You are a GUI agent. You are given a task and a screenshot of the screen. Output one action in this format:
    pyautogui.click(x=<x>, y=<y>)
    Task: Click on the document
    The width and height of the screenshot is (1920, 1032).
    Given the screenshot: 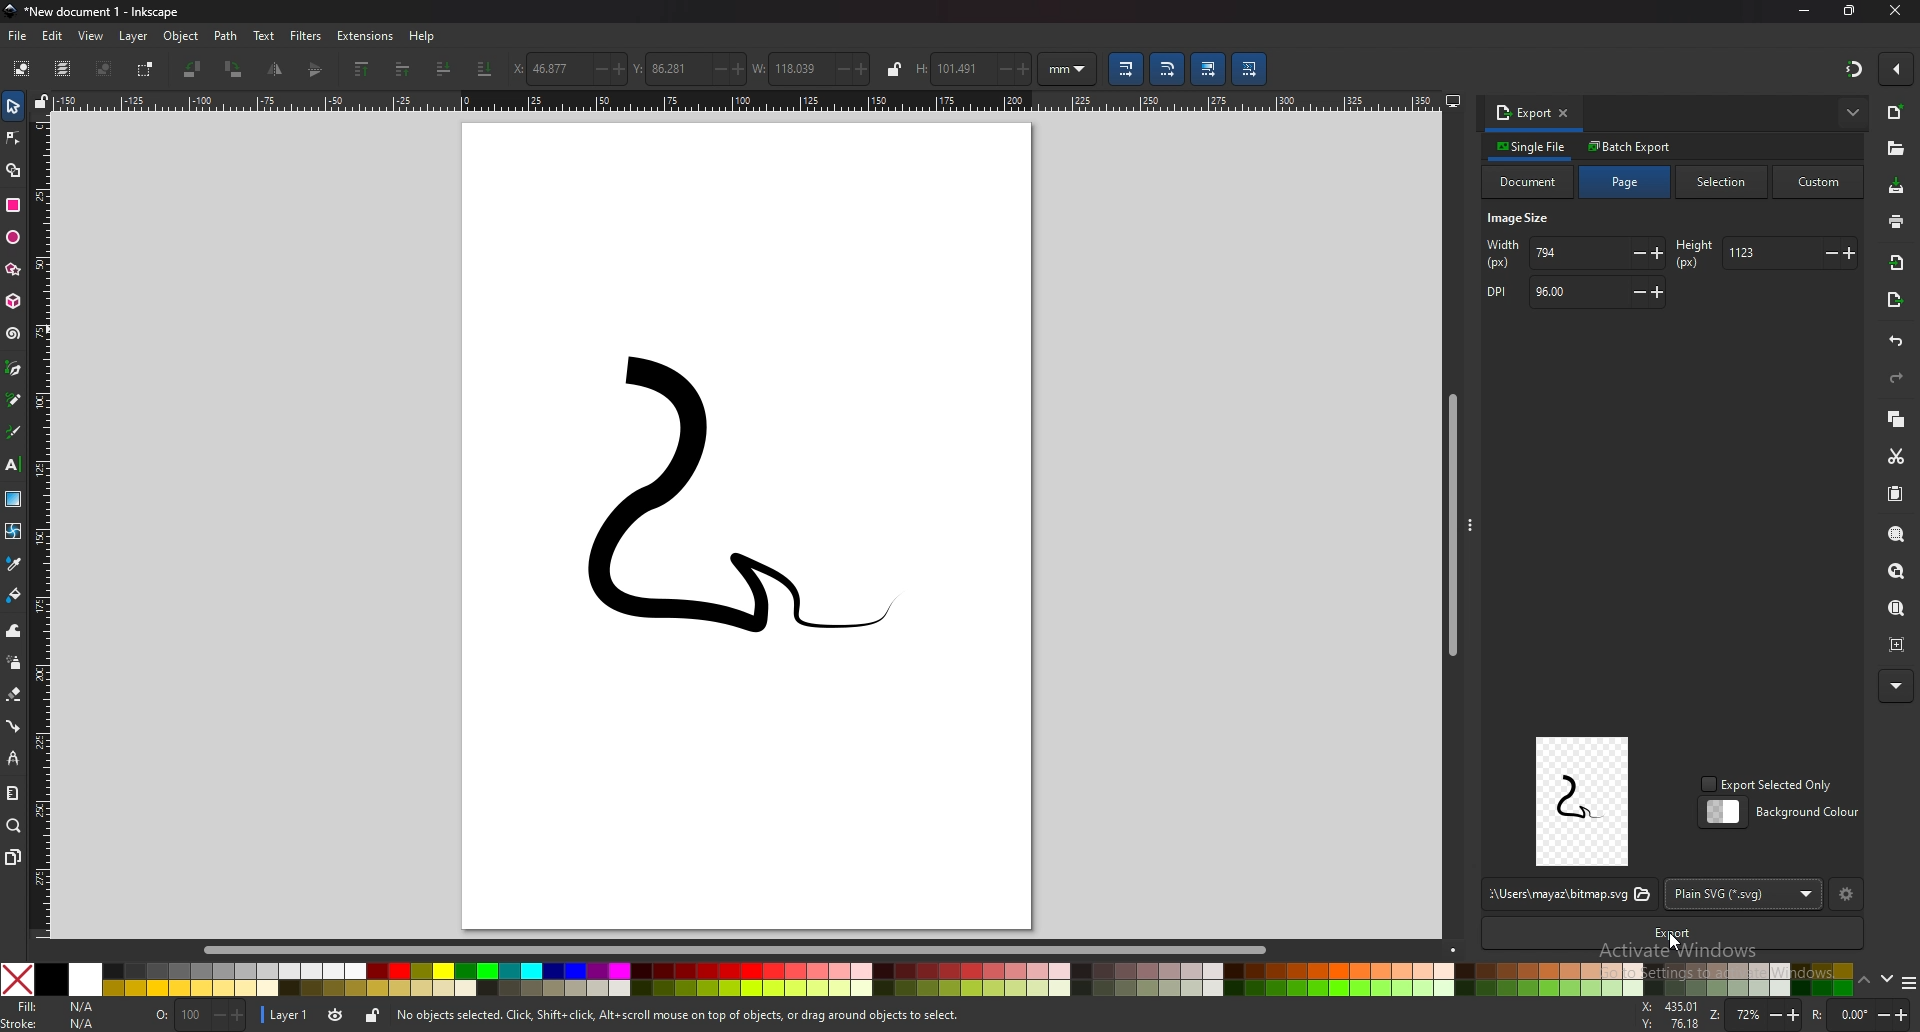 What is the action you would take?
    pyautogui.click(x=1529, y=182)
    